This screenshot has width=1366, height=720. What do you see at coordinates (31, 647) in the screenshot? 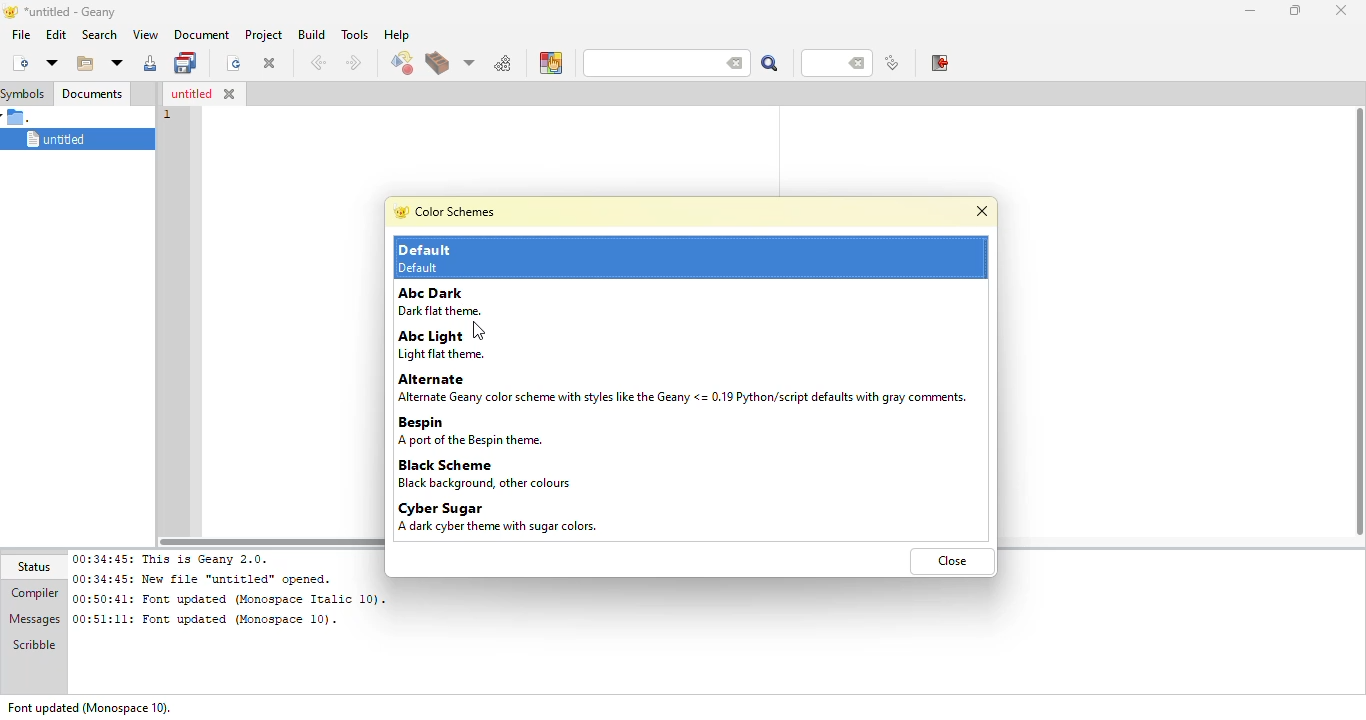
I see `scribble` at bounding box center [31, 647].